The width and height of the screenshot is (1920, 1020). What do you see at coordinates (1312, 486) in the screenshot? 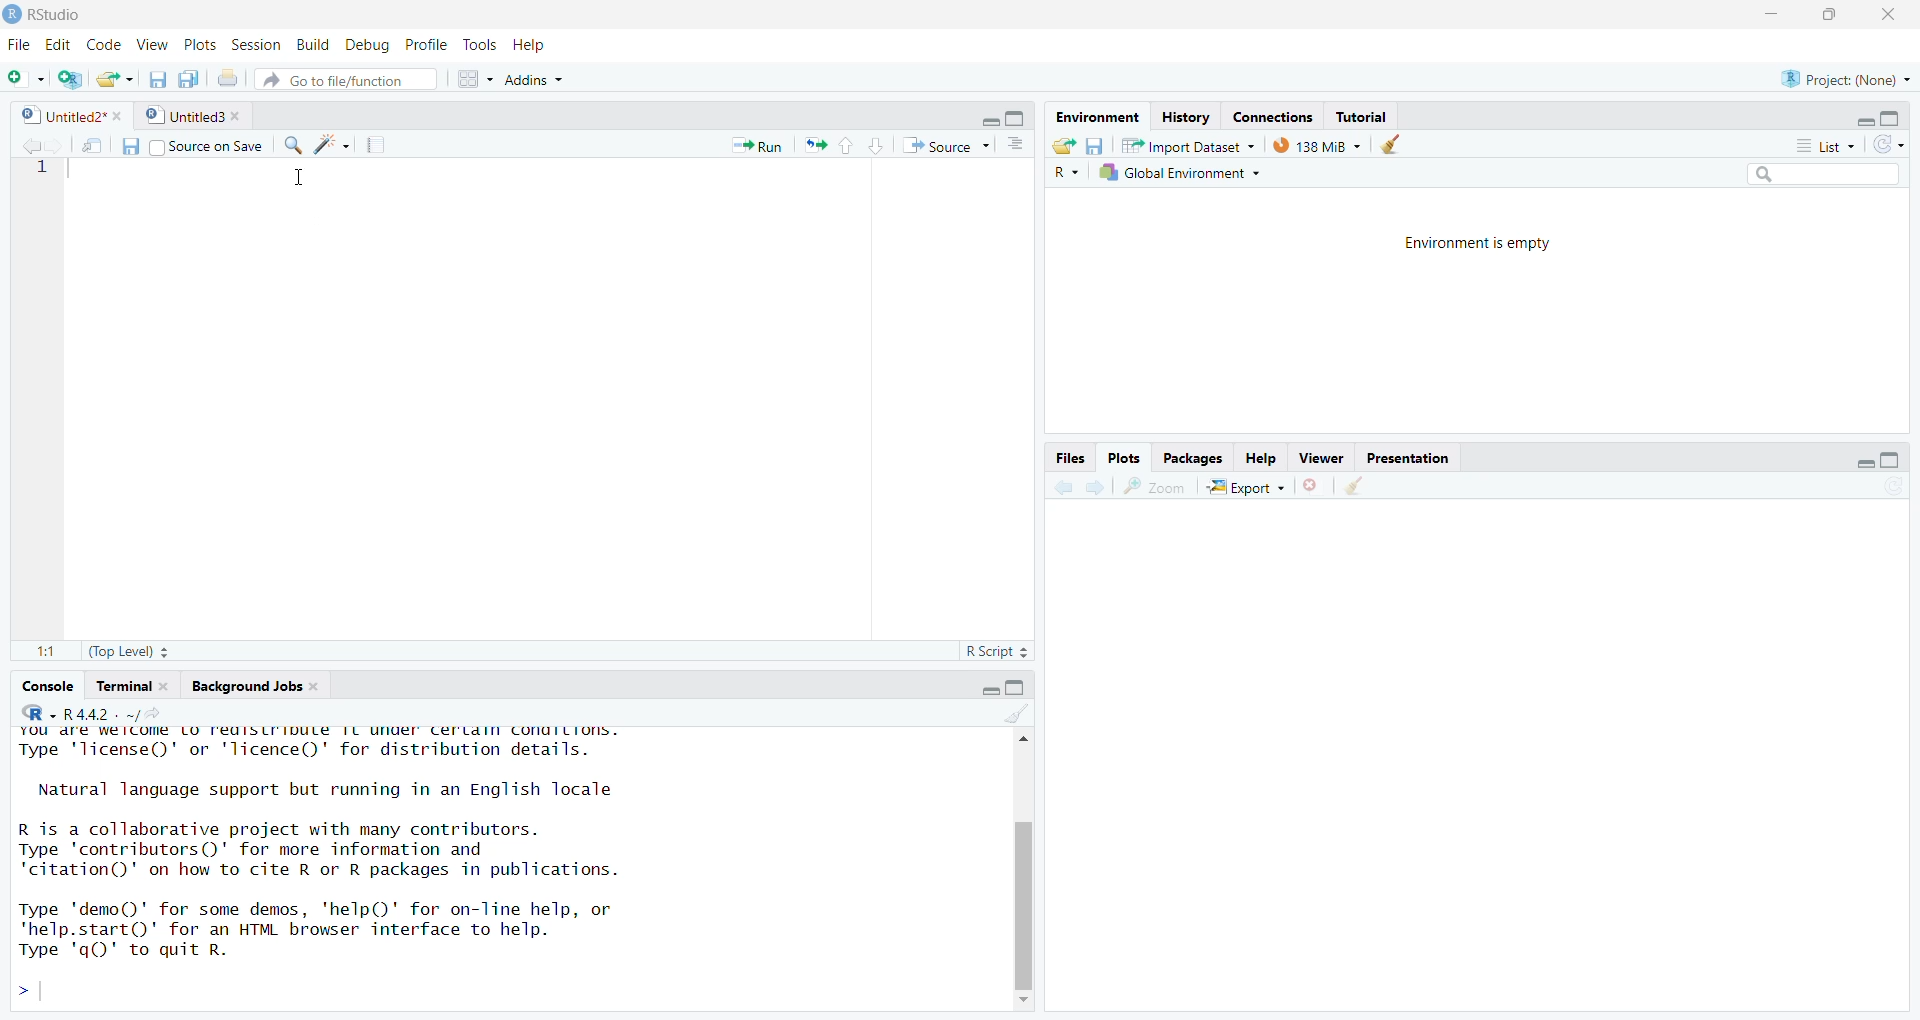
I see `Remove current viewer` at bounding box center [1312, 486].